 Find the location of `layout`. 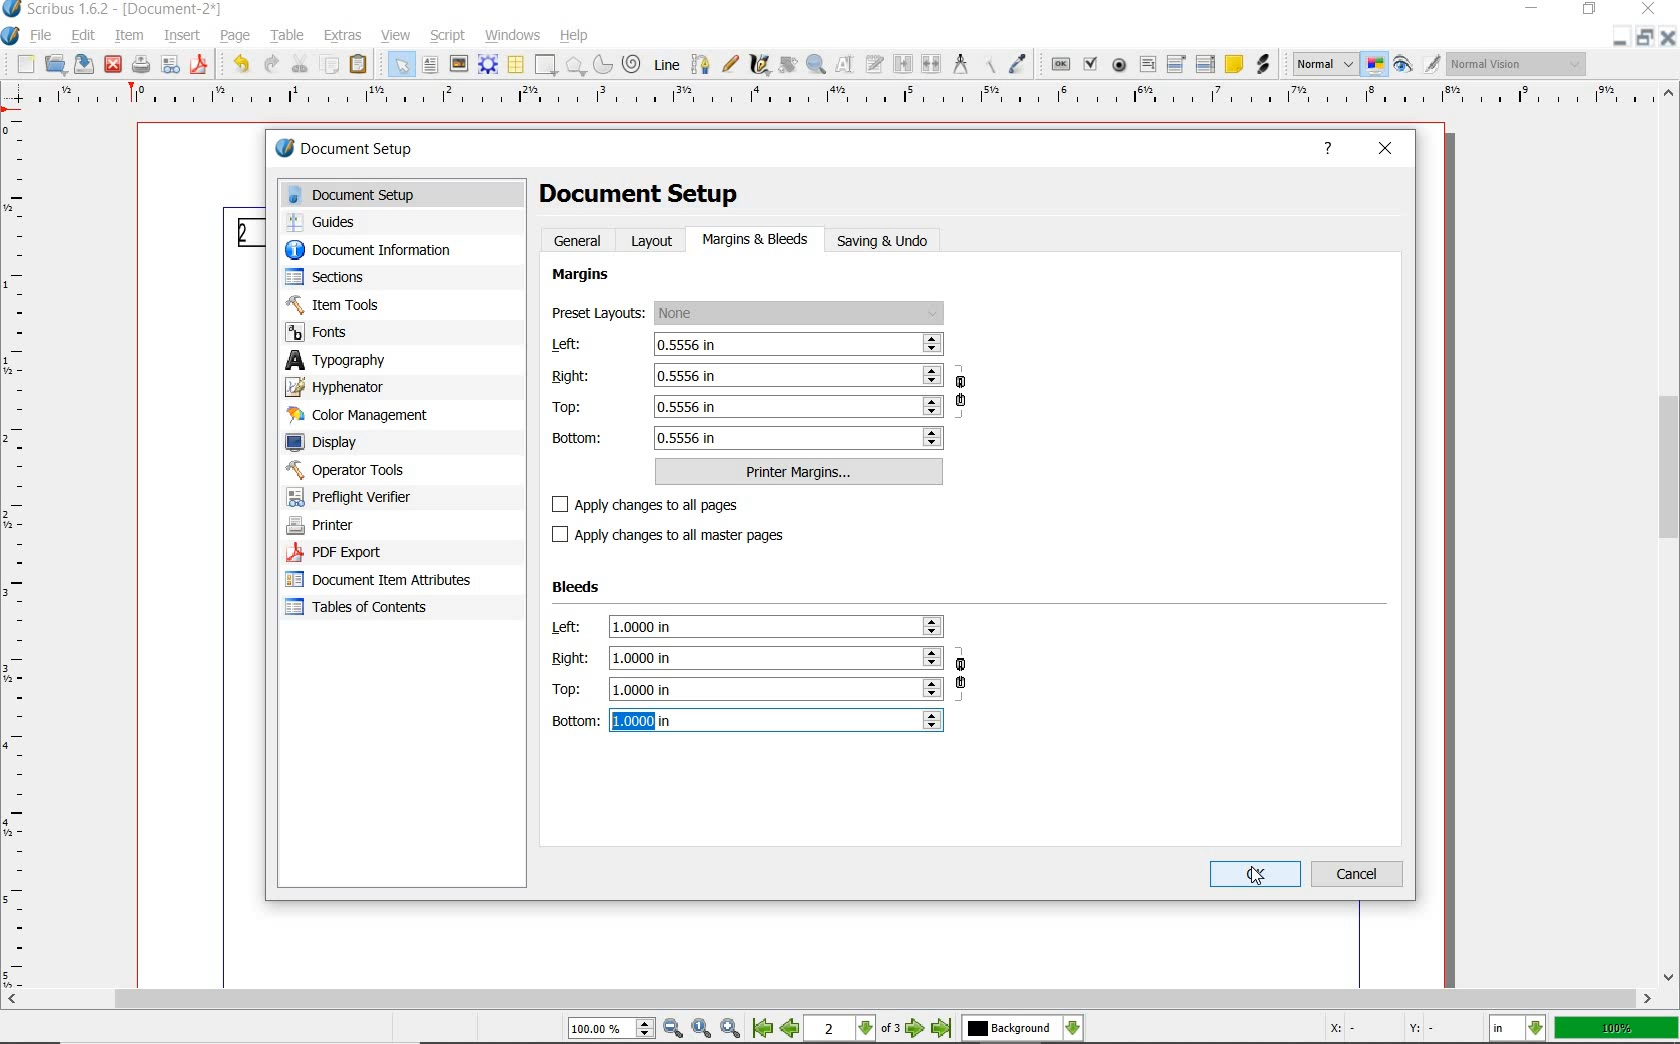

layout is located at coordinates (655, 240).